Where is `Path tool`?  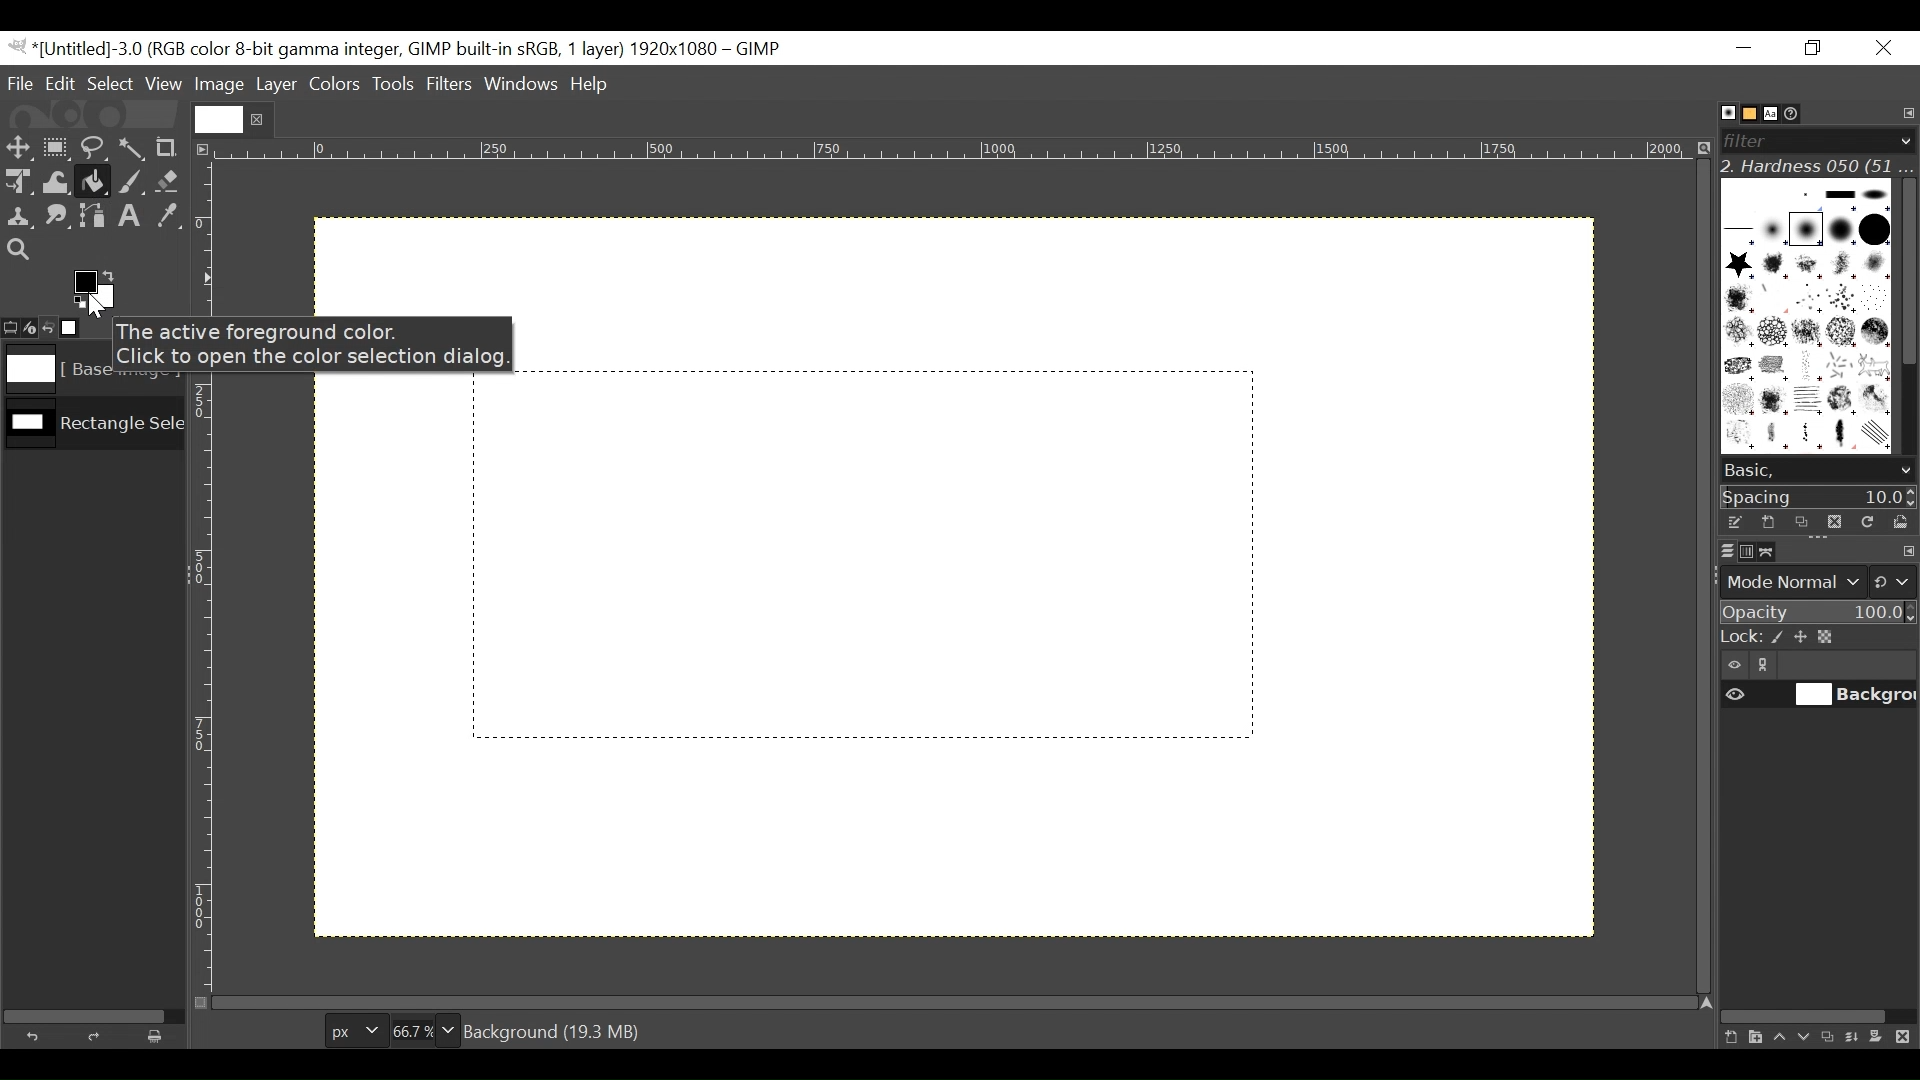 Path tool is located at coordinates (95, 216).